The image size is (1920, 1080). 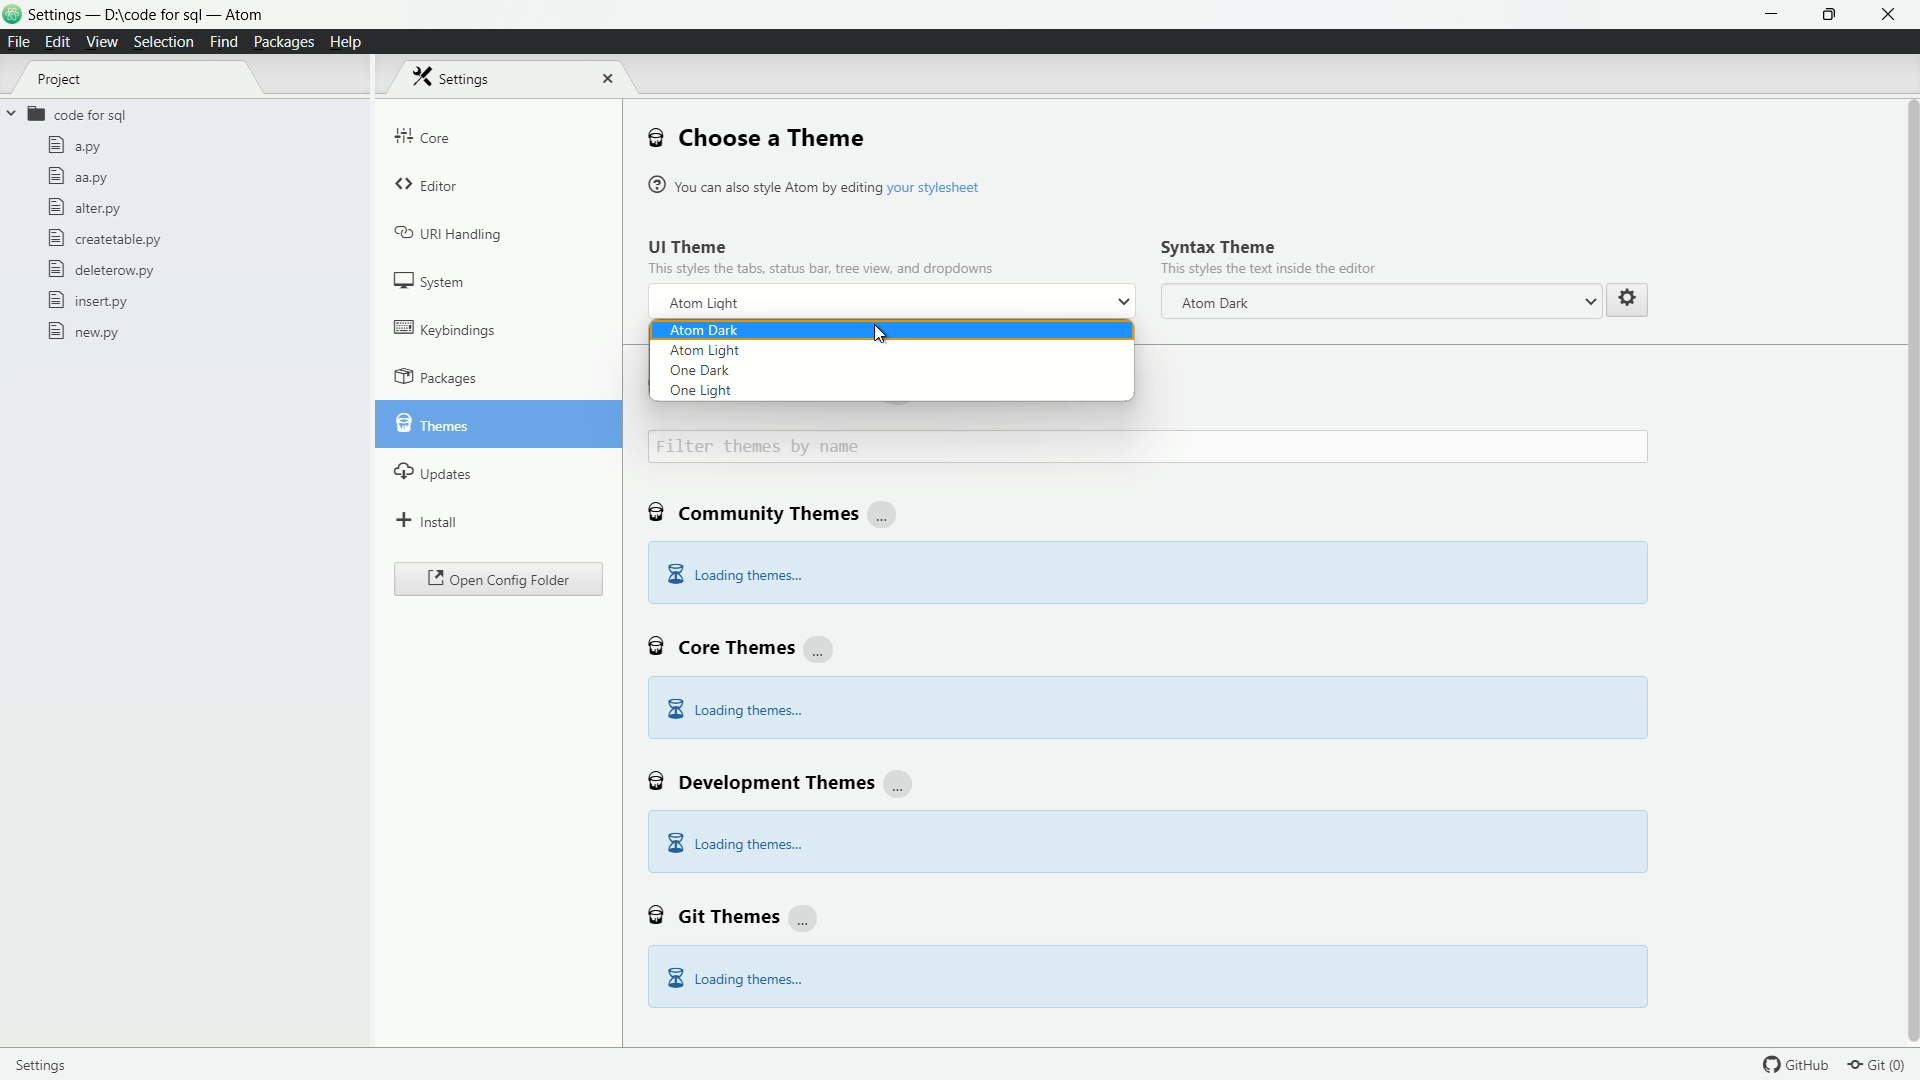 I want to click on loading themes, so click(x=734, y=978).